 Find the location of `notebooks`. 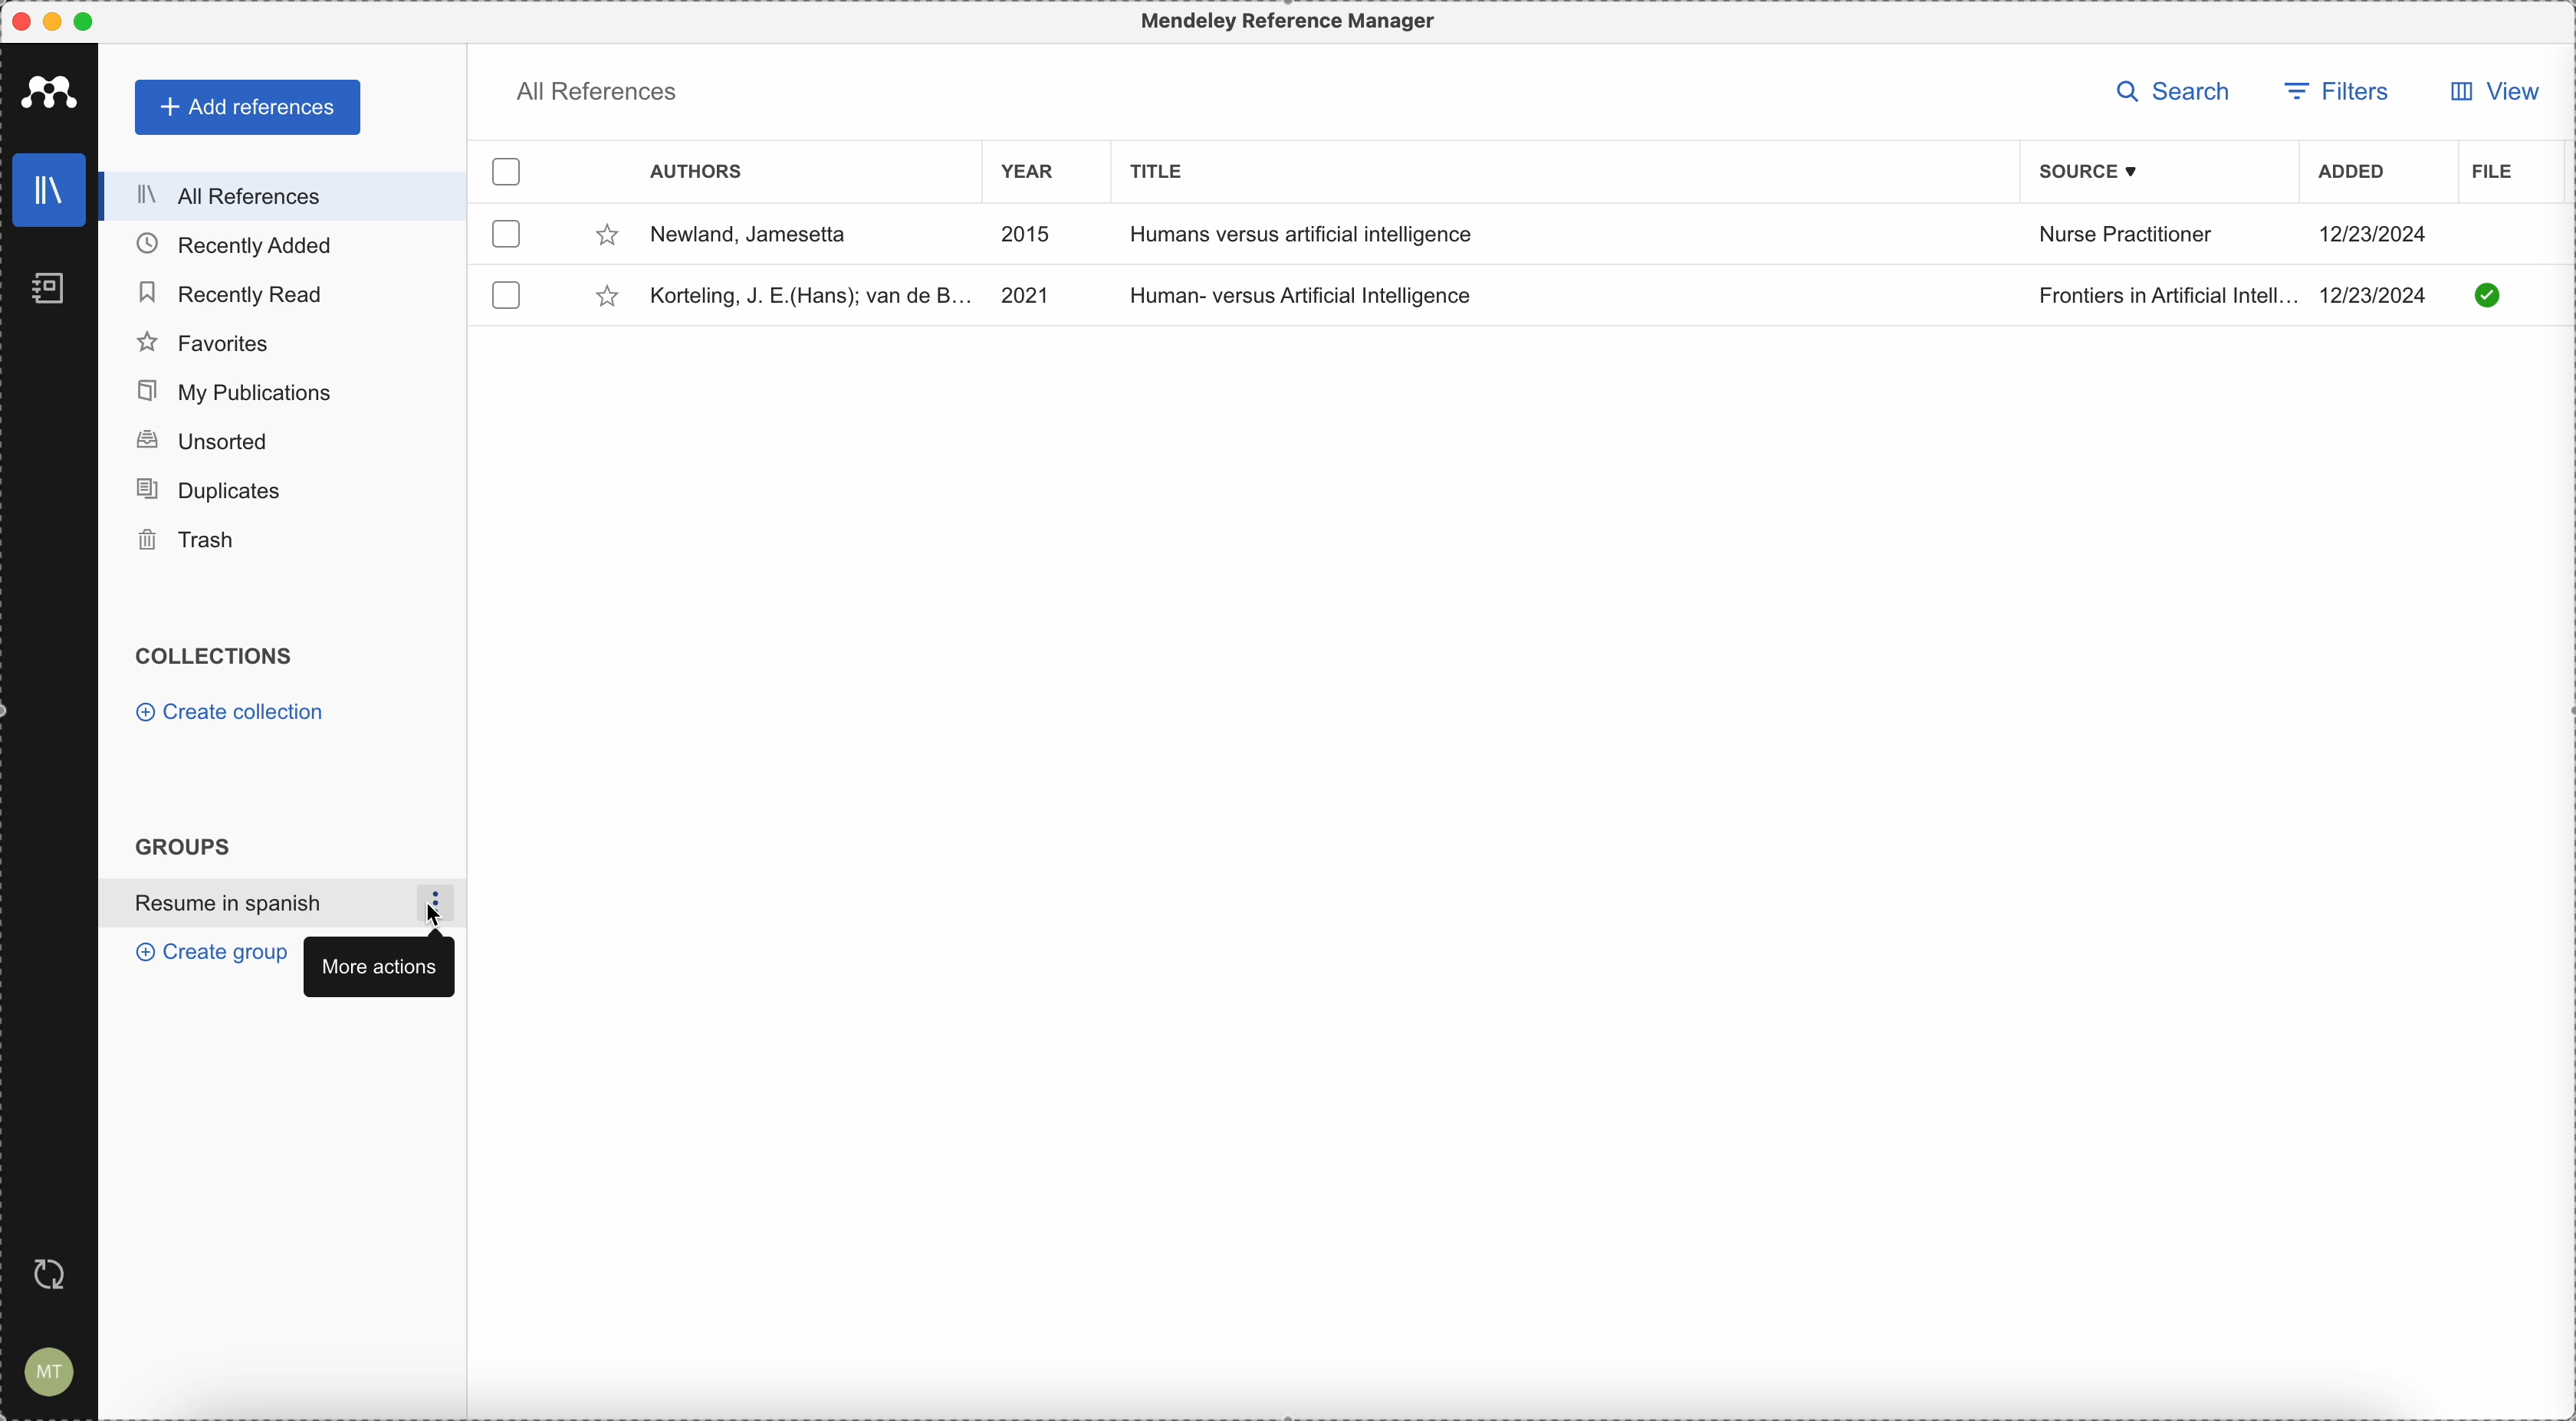

notebooks is located at coordinates (44, 285).